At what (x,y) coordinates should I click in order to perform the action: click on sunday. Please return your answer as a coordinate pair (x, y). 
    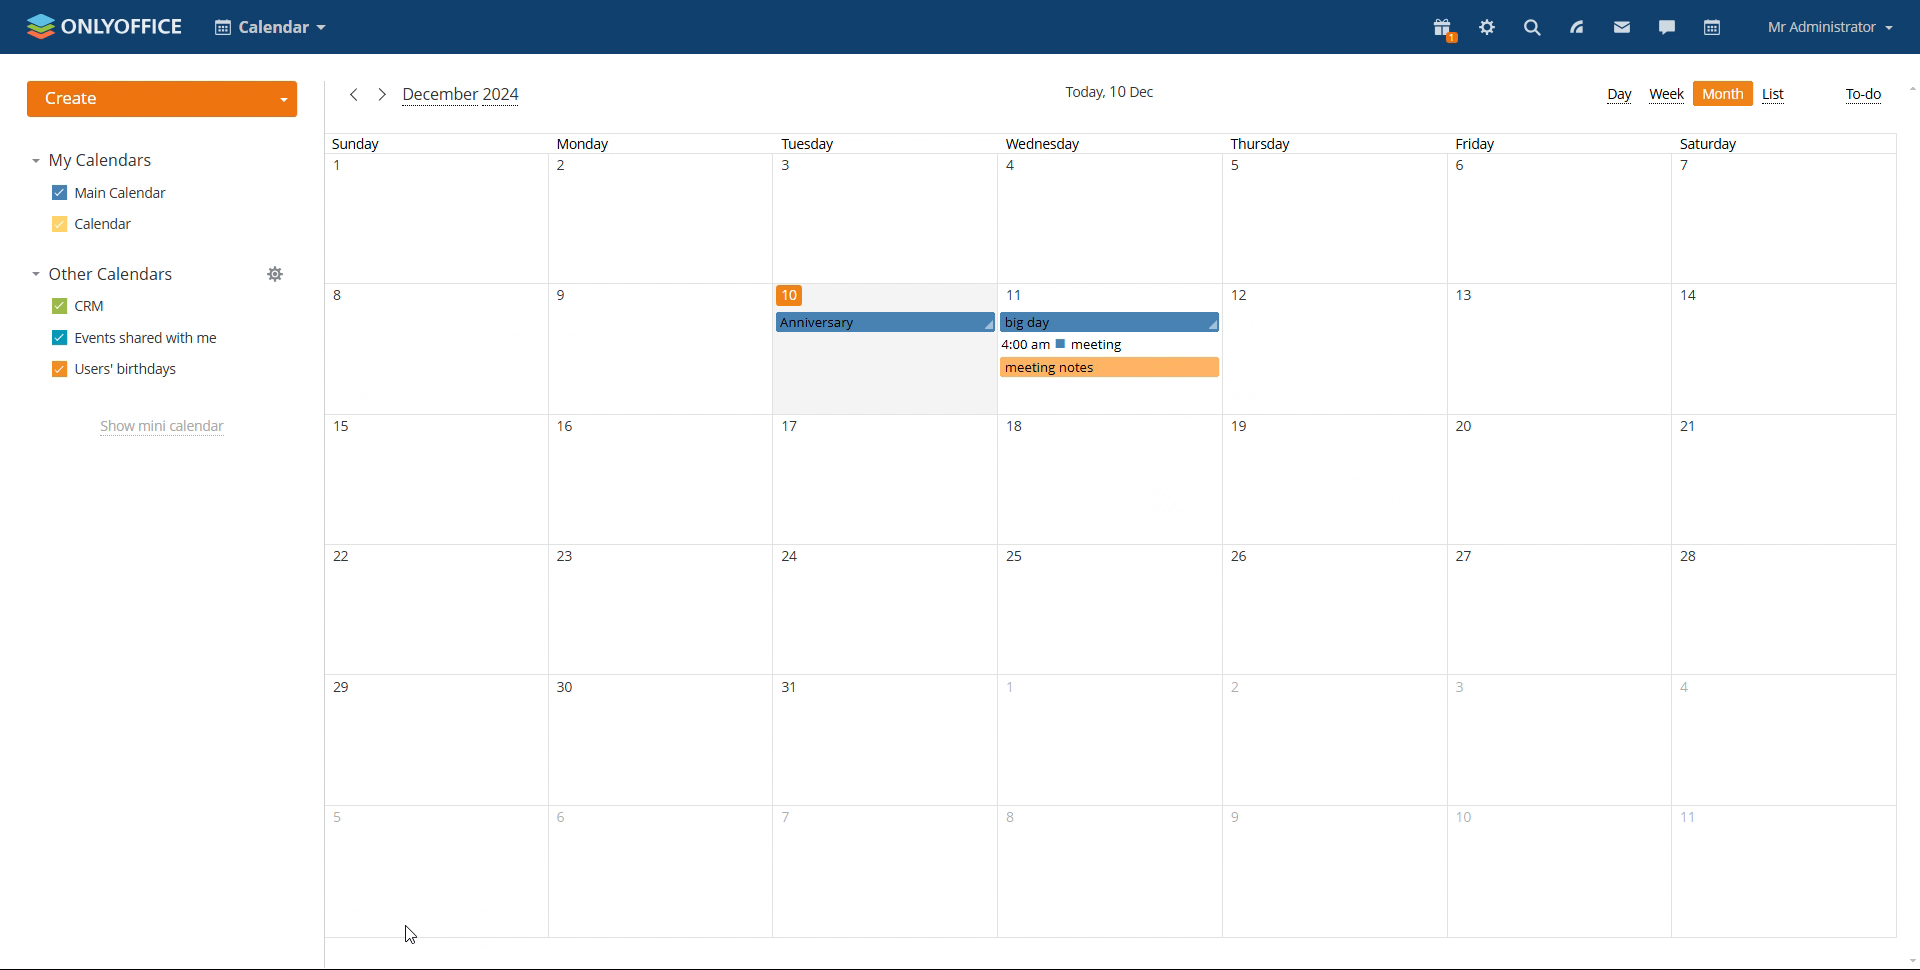
    Looking at the image, I should click on (436, 535).